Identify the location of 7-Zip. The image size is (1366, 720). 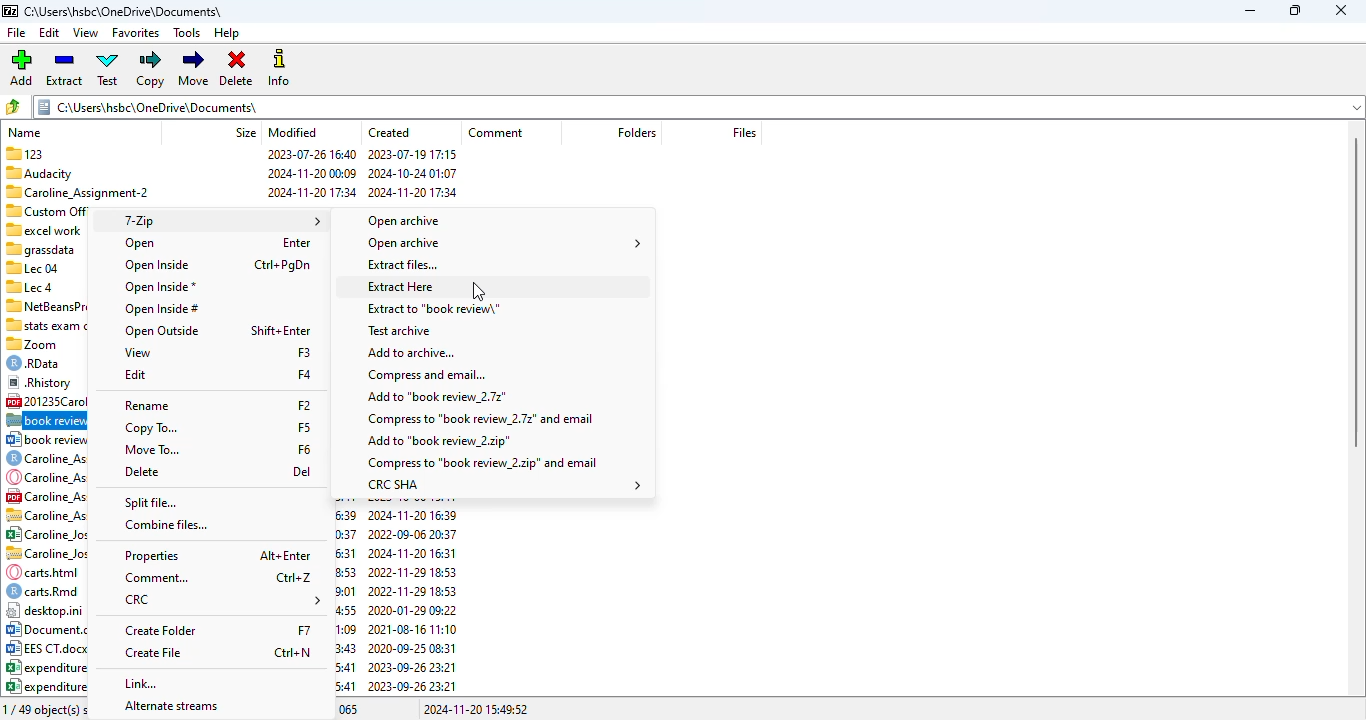
(219, 220).